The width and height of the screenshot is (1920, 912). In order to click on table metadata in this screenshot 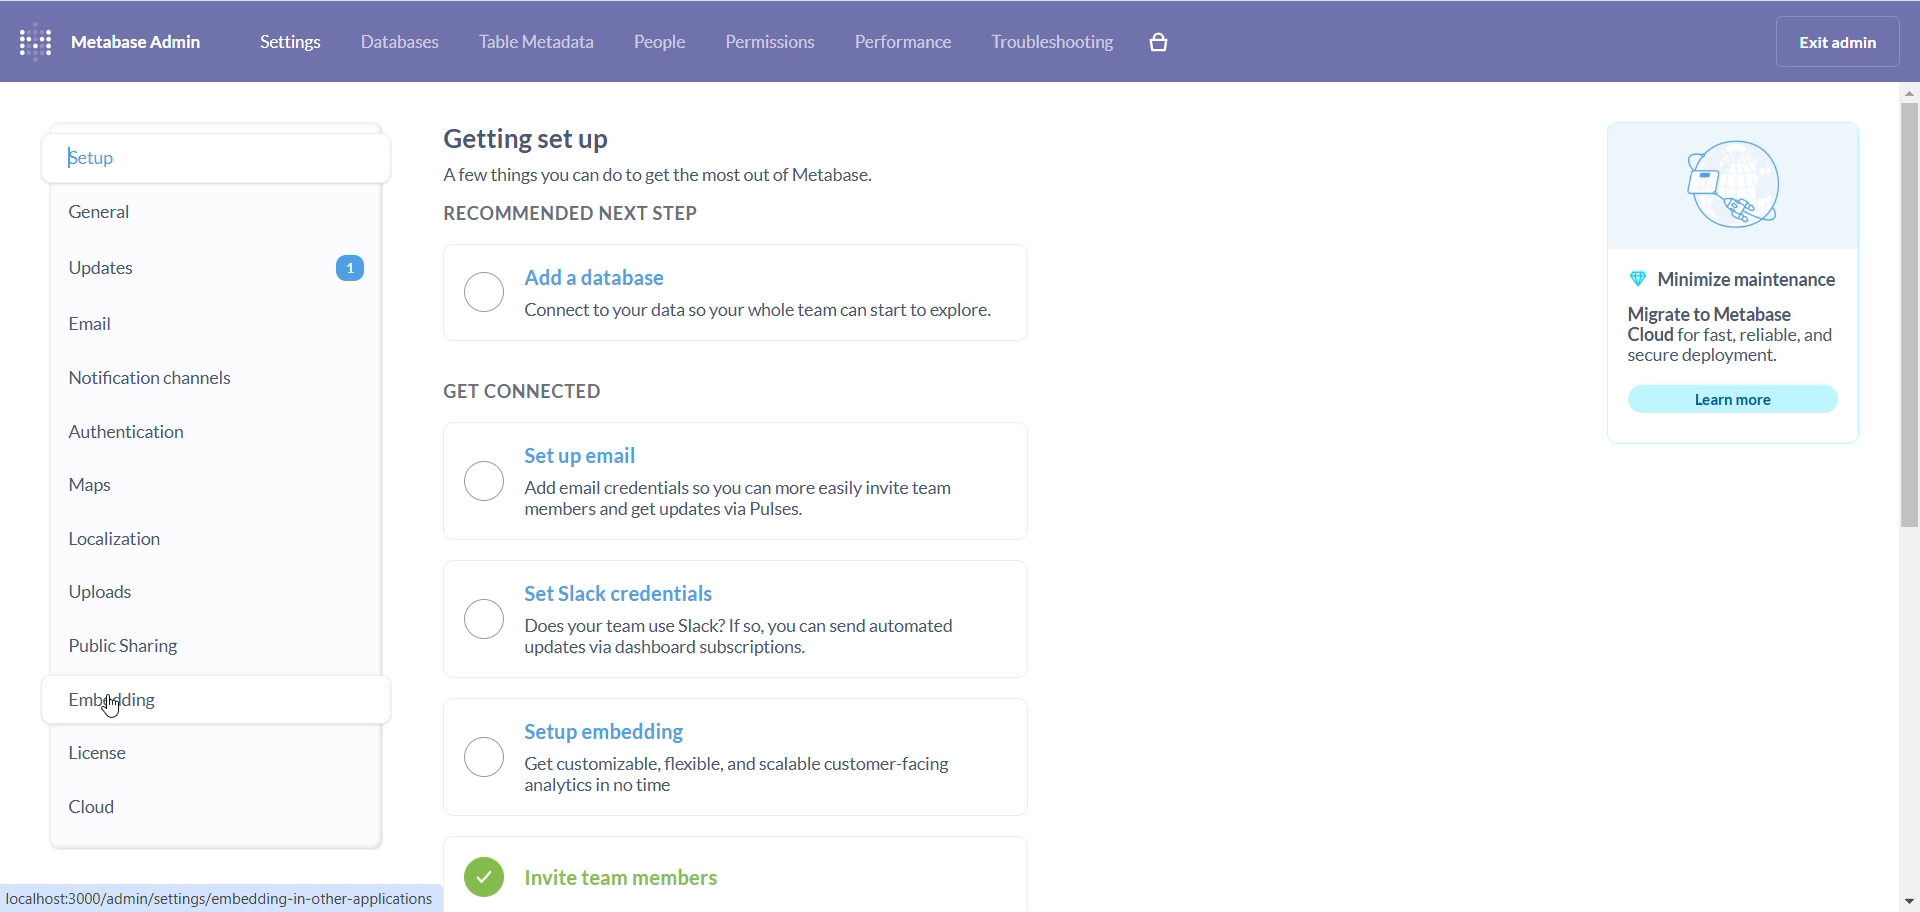, I will do `click(532, 40)`.